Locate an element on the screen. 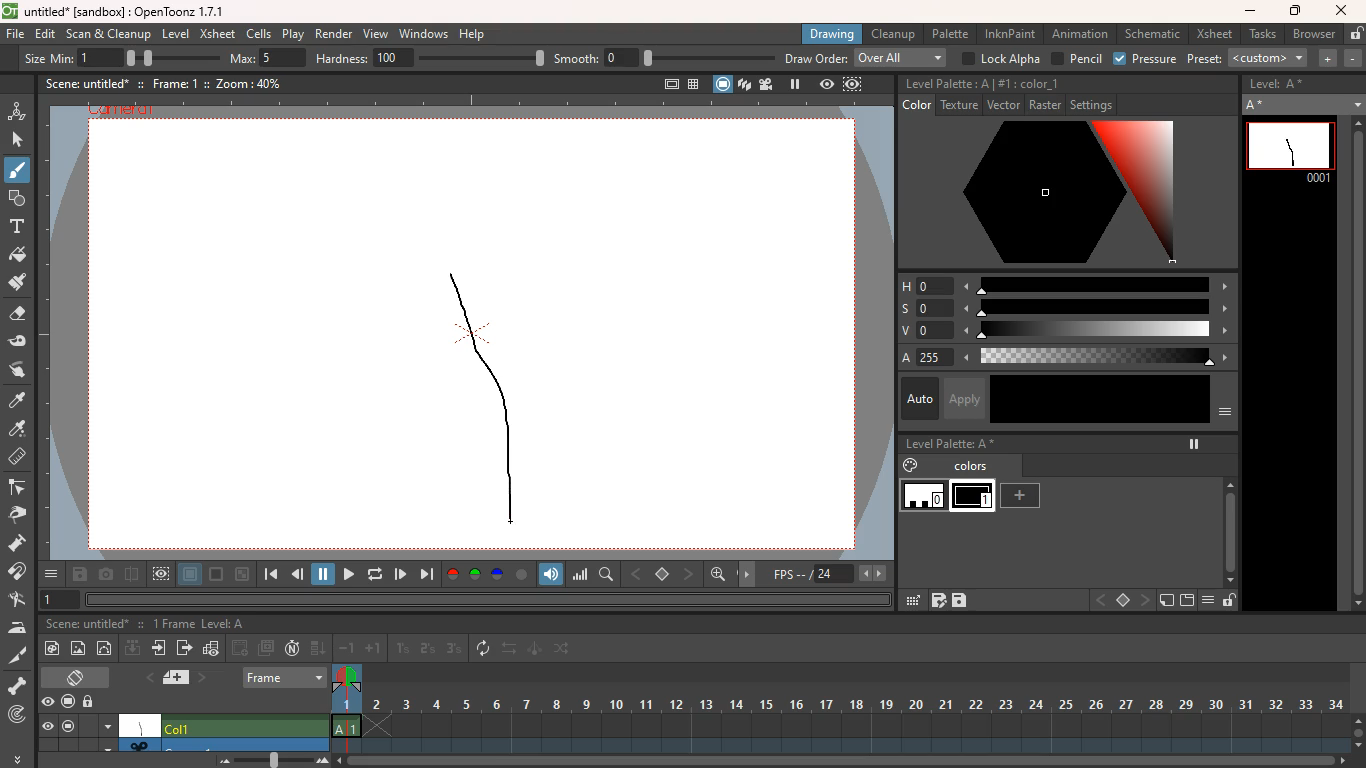 The width and height of the screenshot is (1366, 768). unlock is located at coordinates (1354, 34).